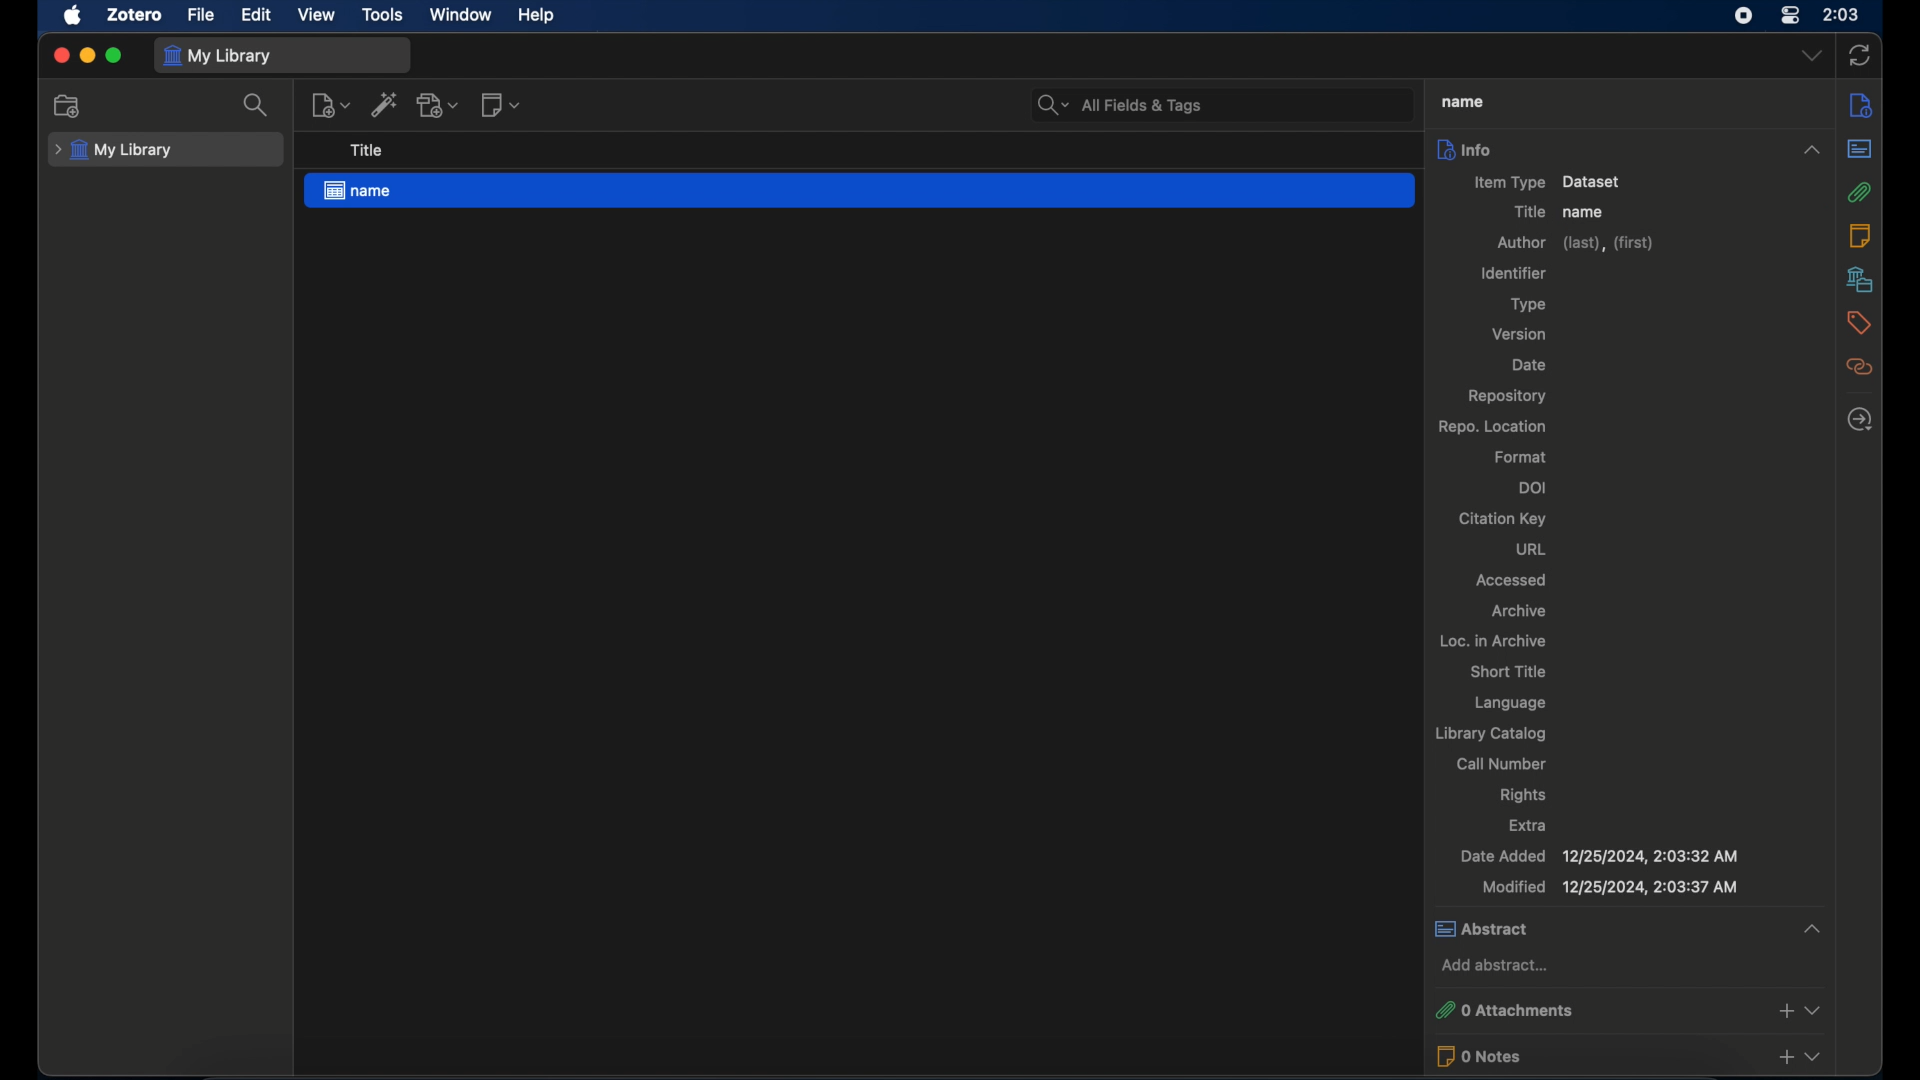 The height and width of the screenshot is (1080, 1920). I want to click on my library, so click(114, 150).